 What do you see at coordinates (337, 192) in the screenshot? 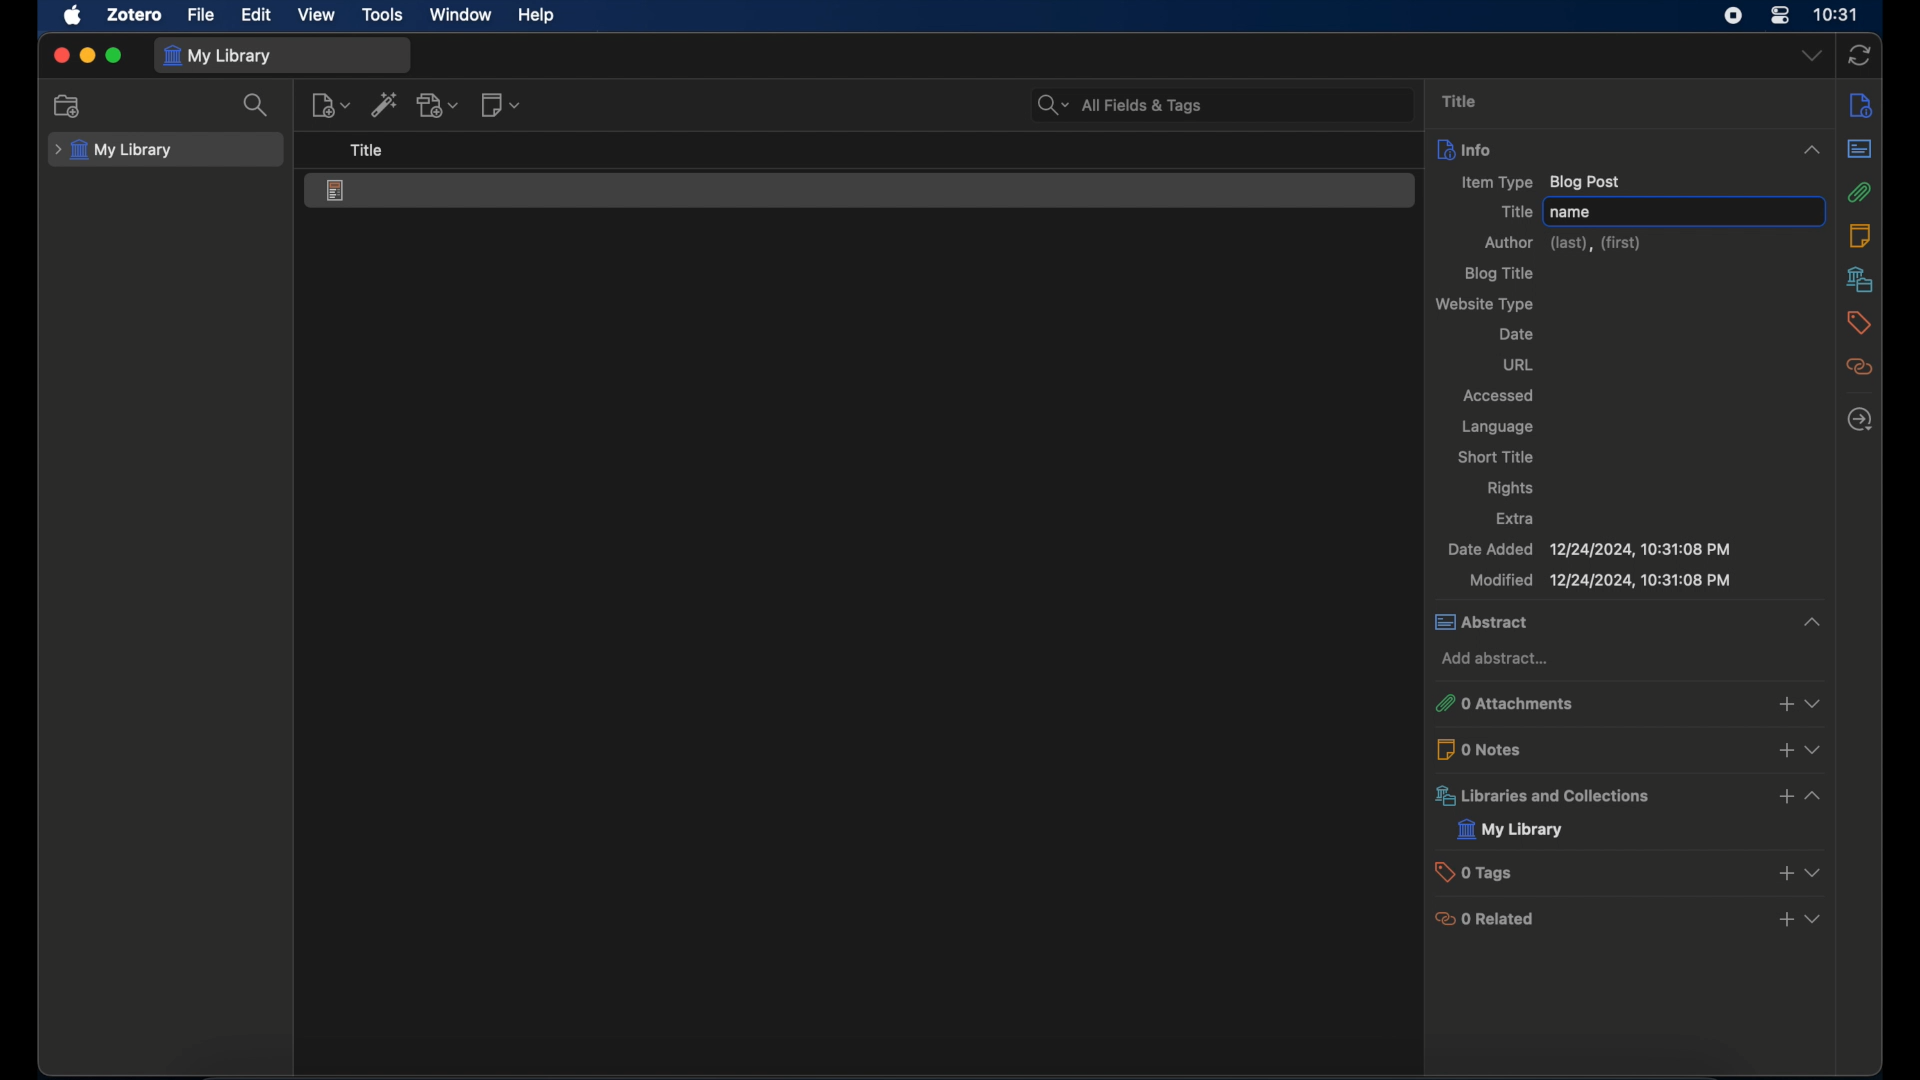
I see `blogpost` at bounding box center [337, 192].